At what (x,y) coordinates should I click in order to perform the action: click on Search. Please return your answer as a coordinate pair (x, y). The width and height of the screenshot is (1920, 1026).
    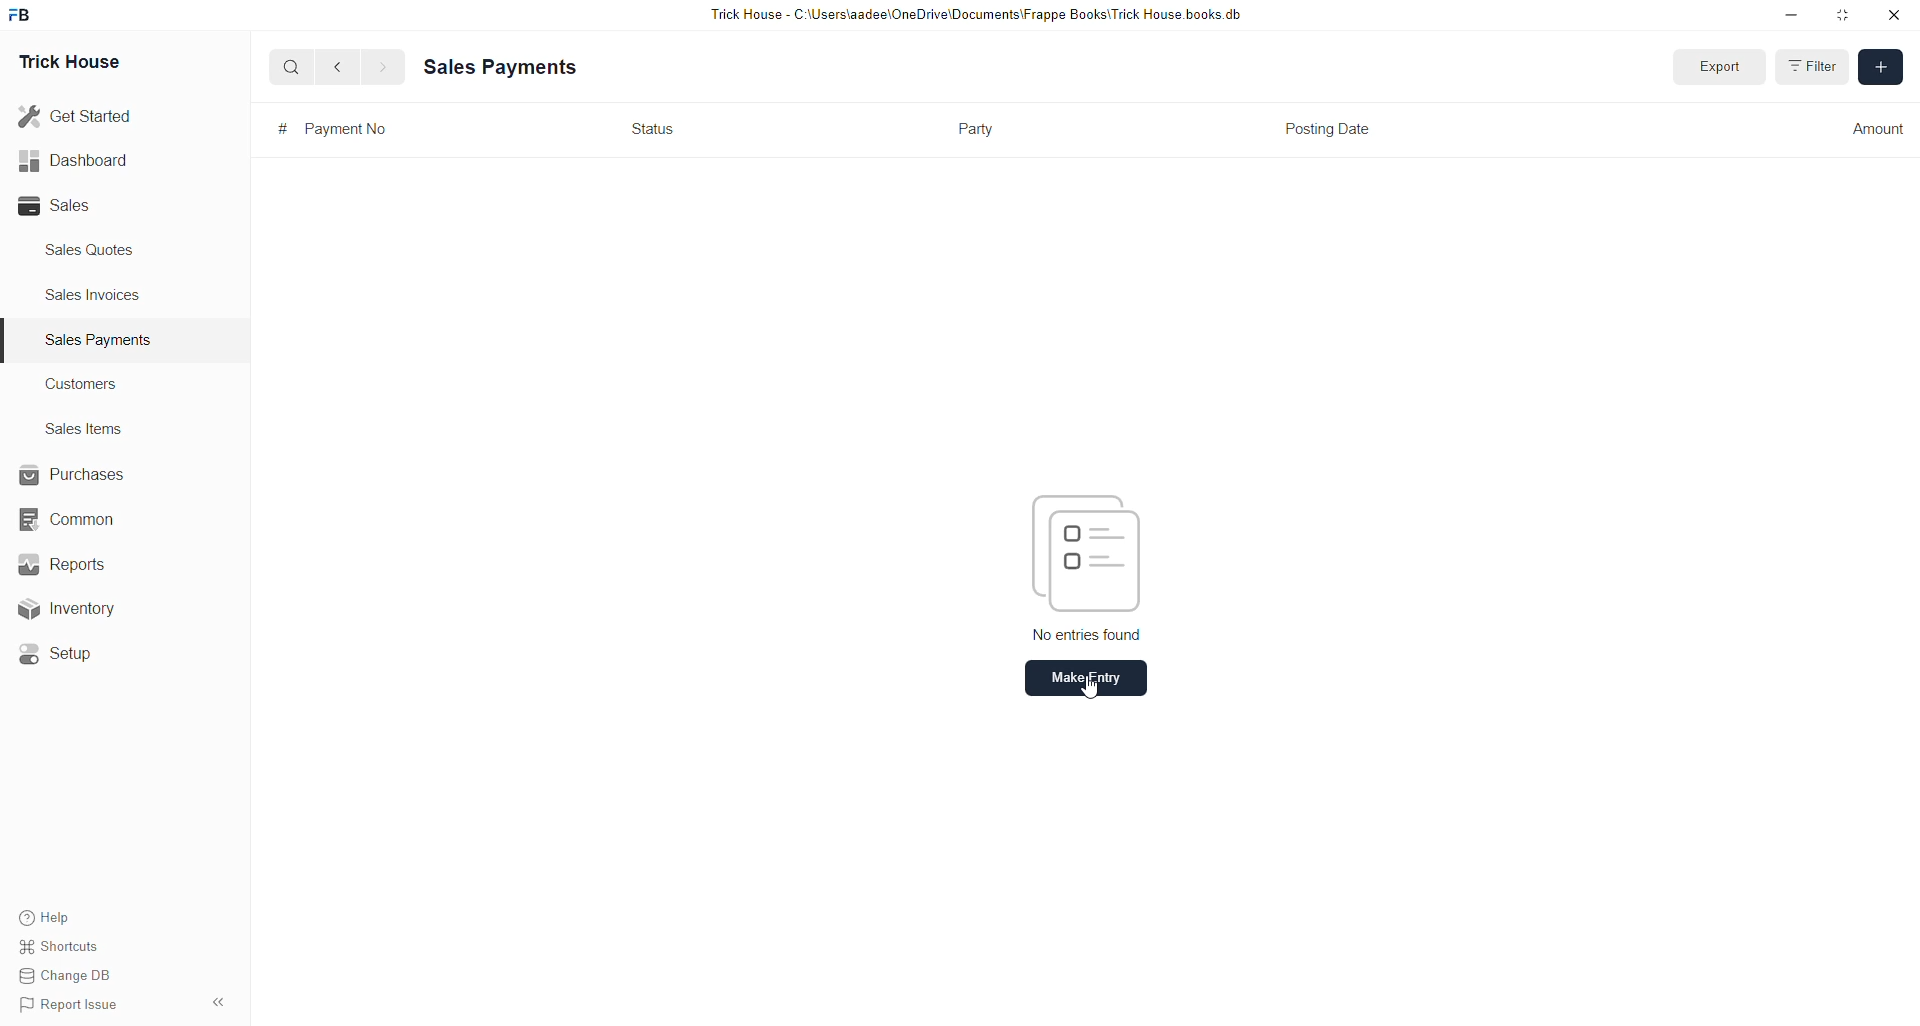
    Looking at the image, I should click on (291, 66).